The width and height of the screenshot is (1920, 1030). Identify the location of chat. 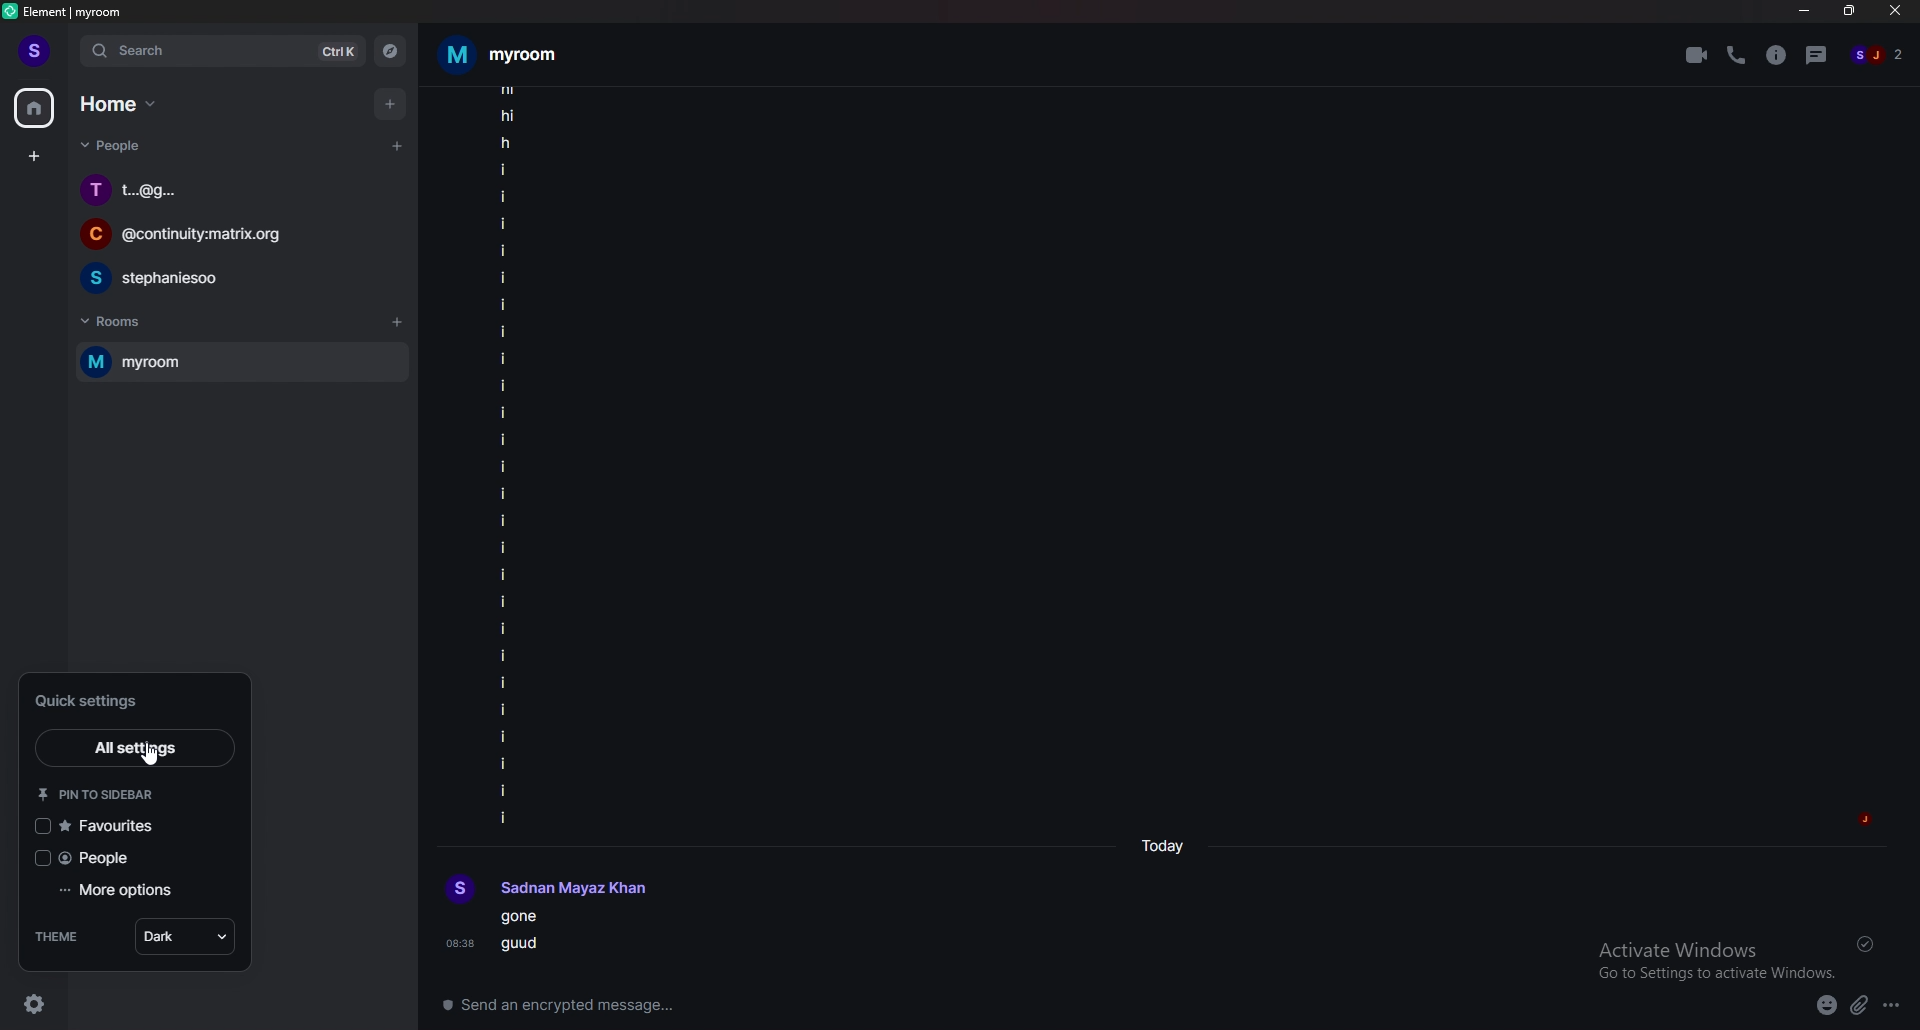
(234, 237).